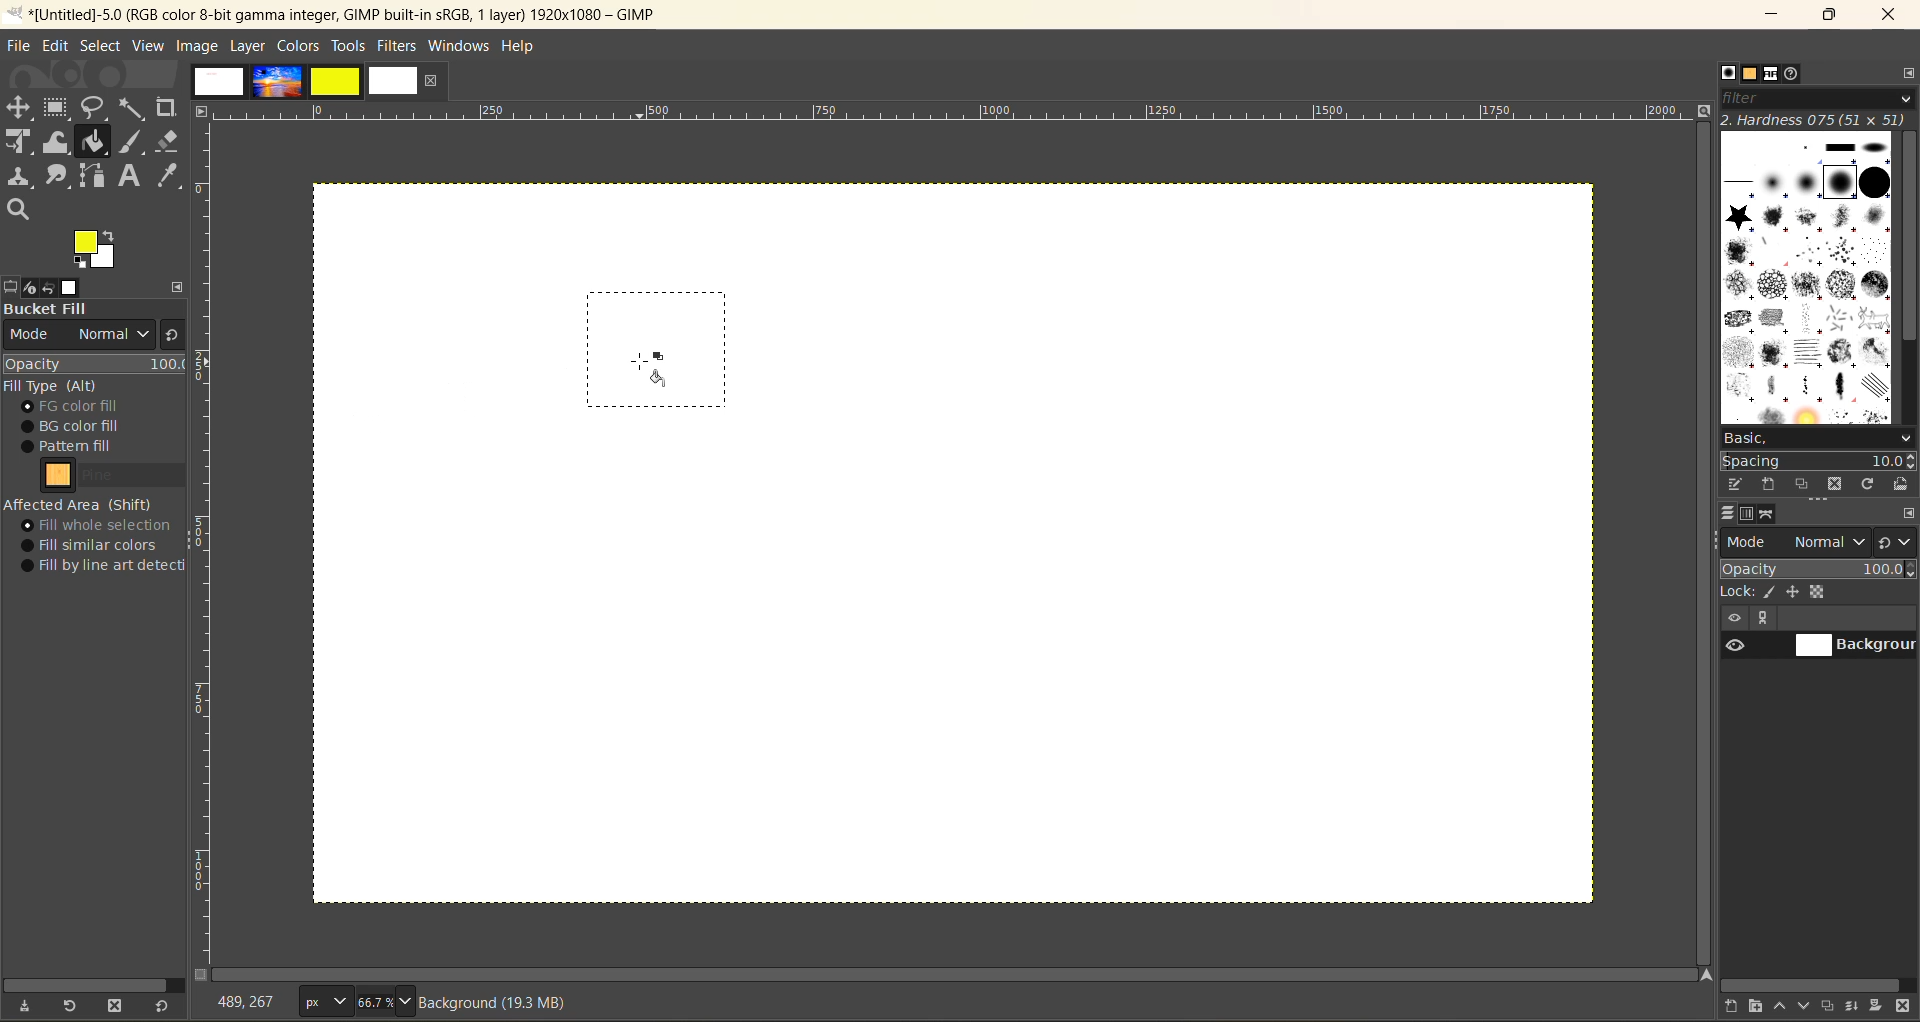 This screenshot has height=1022, width=1920. I want to click on scroll bar, so click(959, 975).